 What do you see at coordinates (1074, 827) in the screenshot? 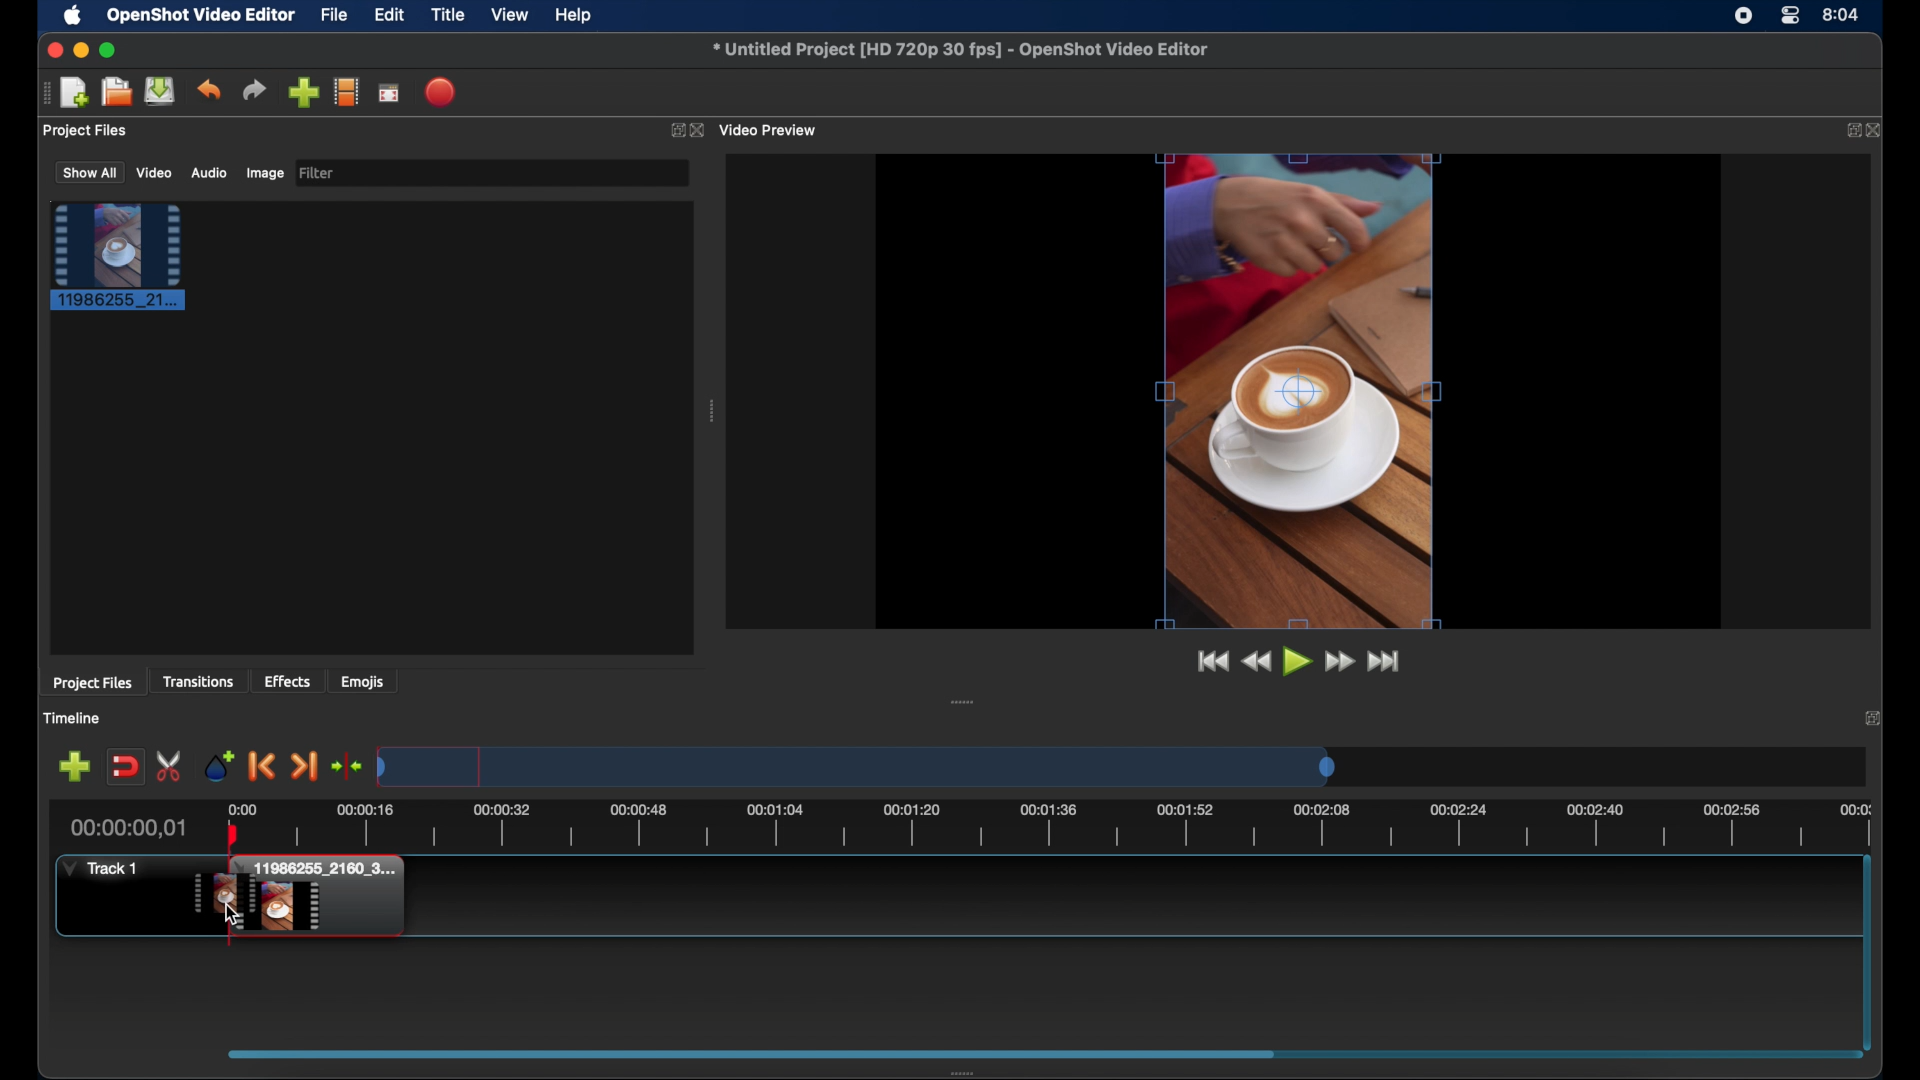
I see `timeline ` at bounding box center [1074, 827].